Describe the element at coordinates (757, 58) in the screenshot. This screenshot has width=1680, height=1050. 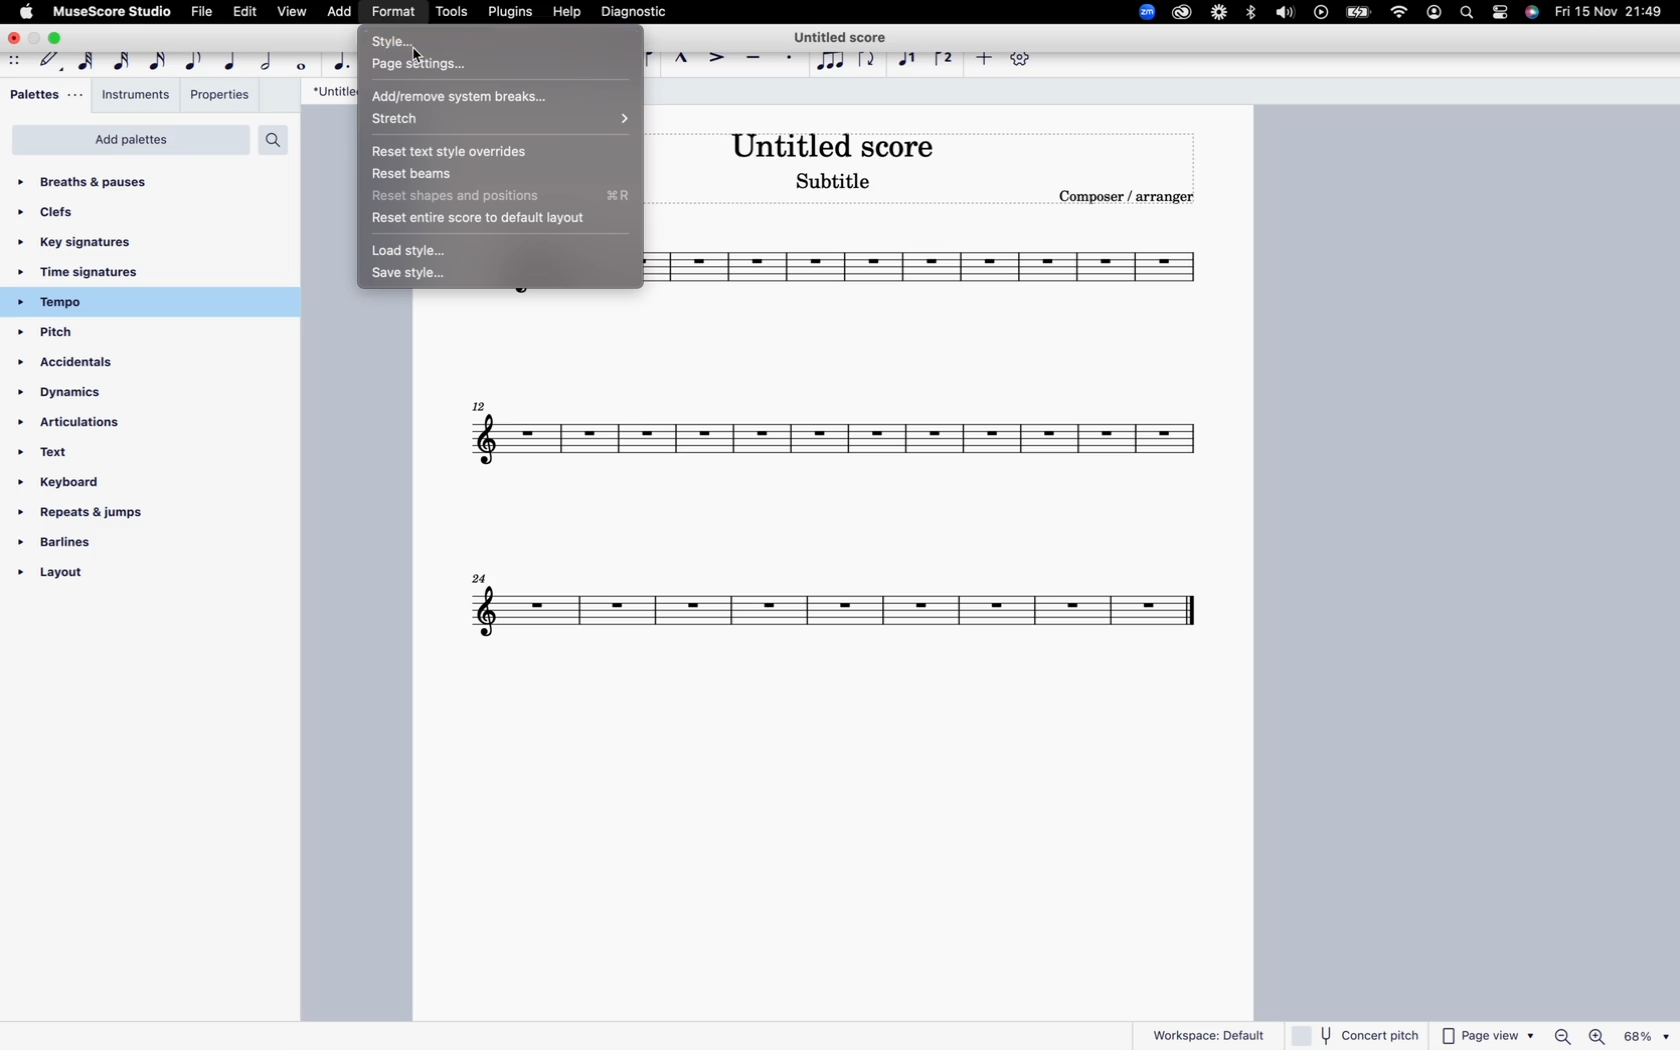
I see `tenuto` at that location.